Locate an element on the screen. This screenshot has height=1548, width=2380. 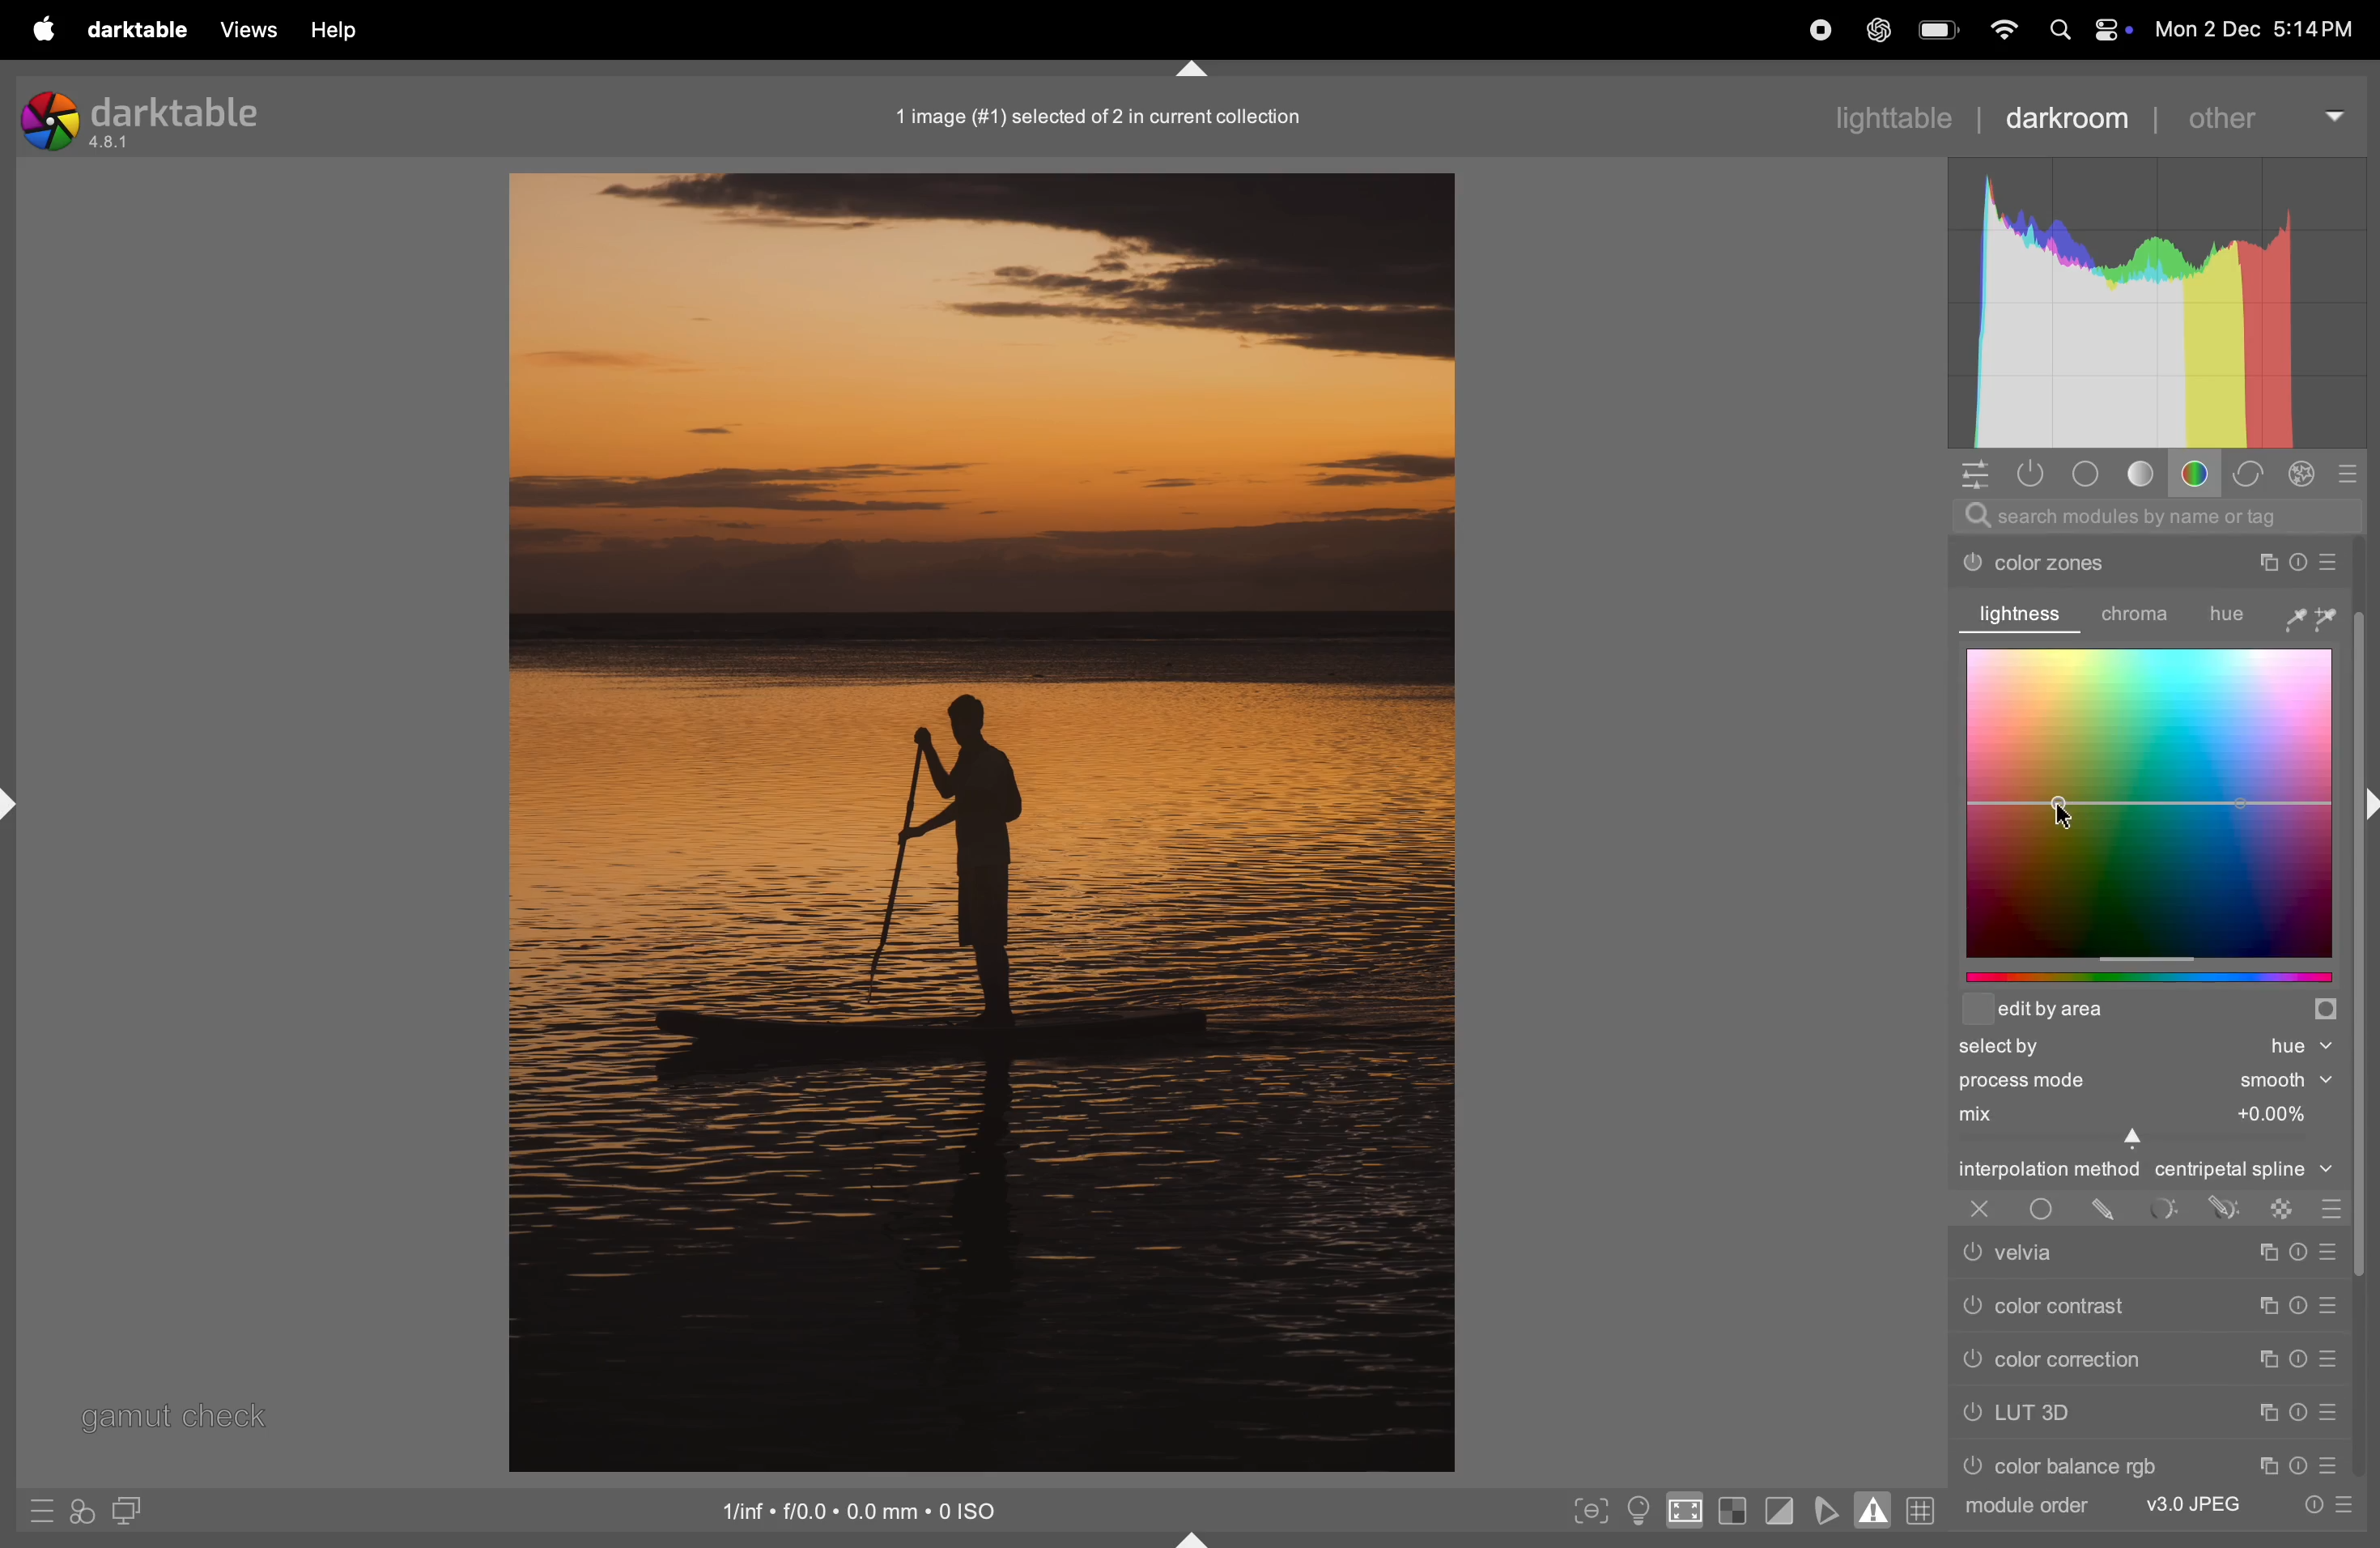
toggle gaamut checking is located at coordinates (1870, 1508).